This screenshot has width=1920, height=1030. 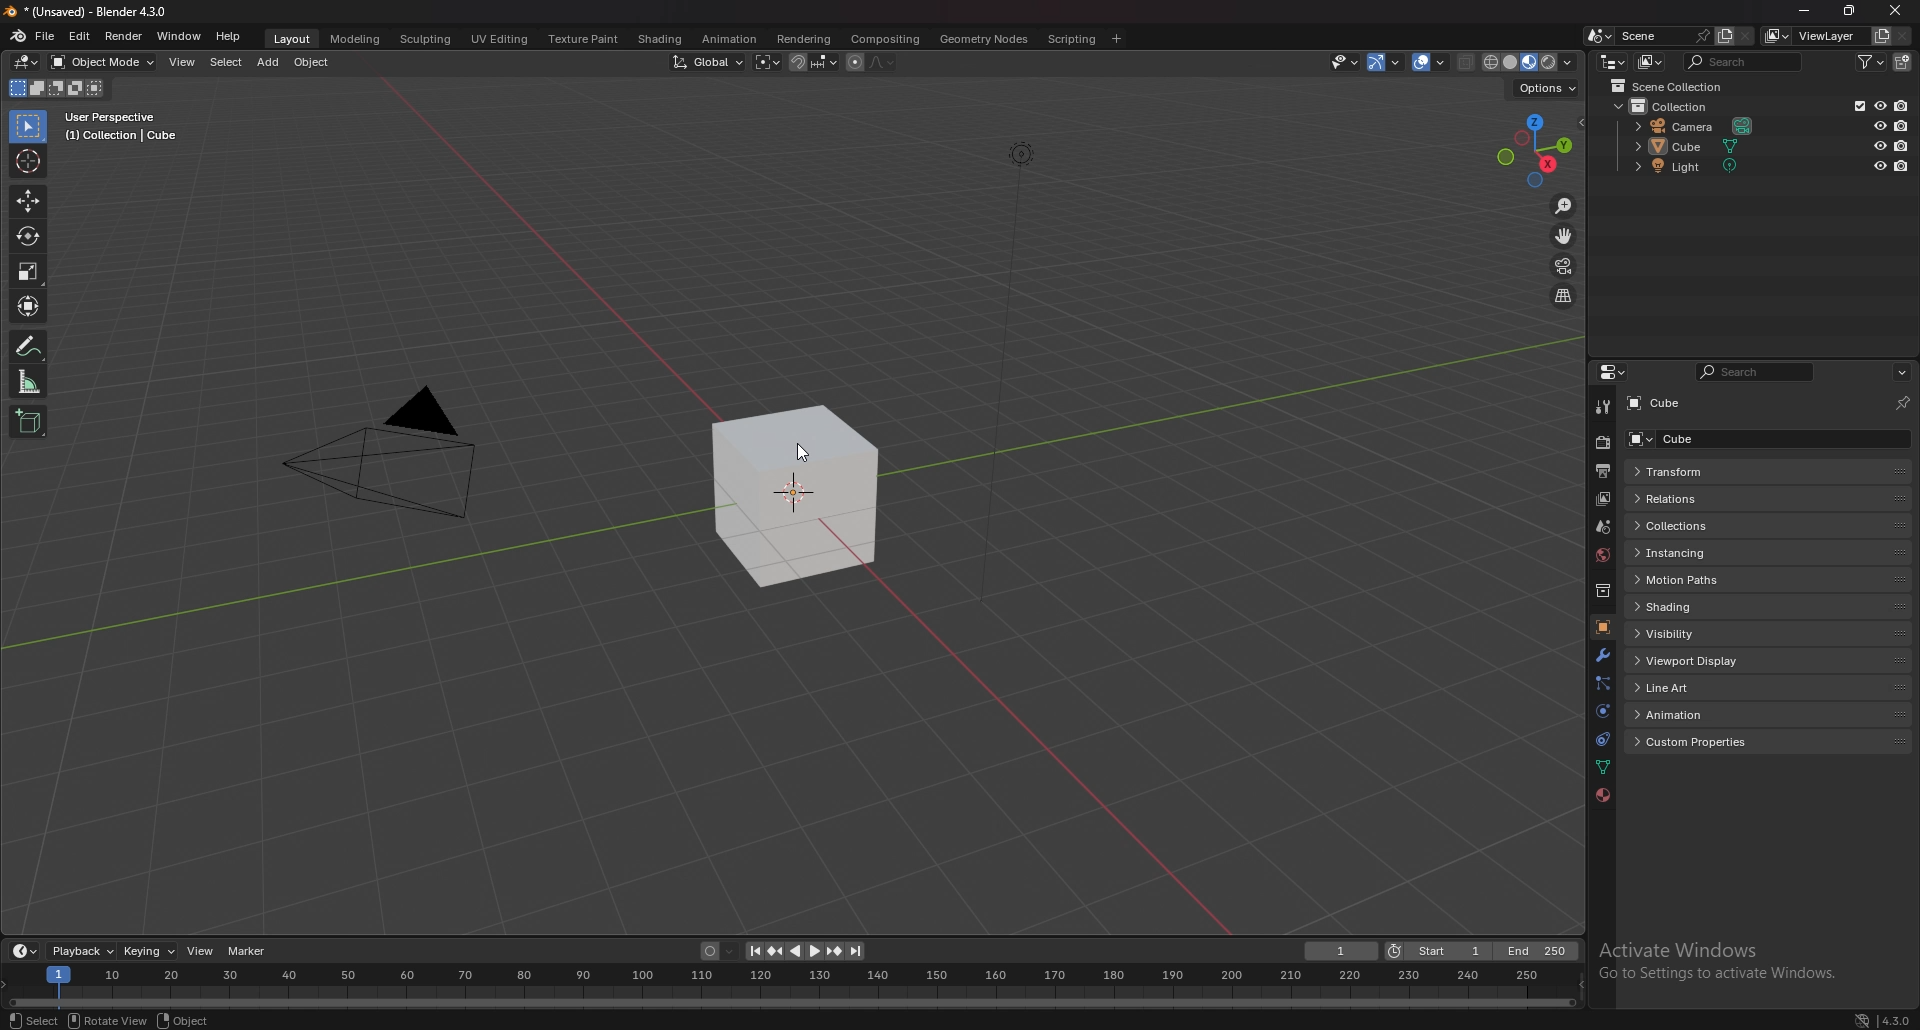 I want to click on output, so click(x=1603, y=471).